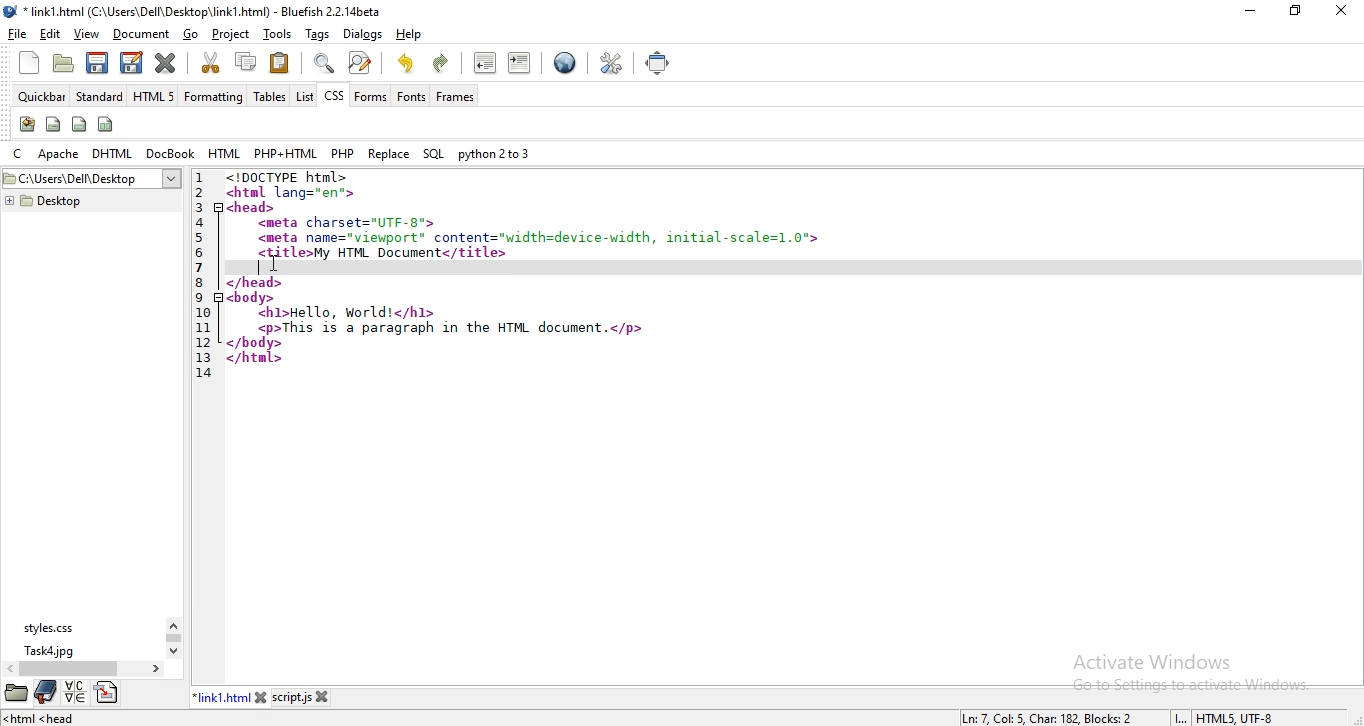 This screenshot has height=726, width=1364. What do you see at coordinates (332, 95) in the screenshot?
I see `css` at bounding box center [332, 95].